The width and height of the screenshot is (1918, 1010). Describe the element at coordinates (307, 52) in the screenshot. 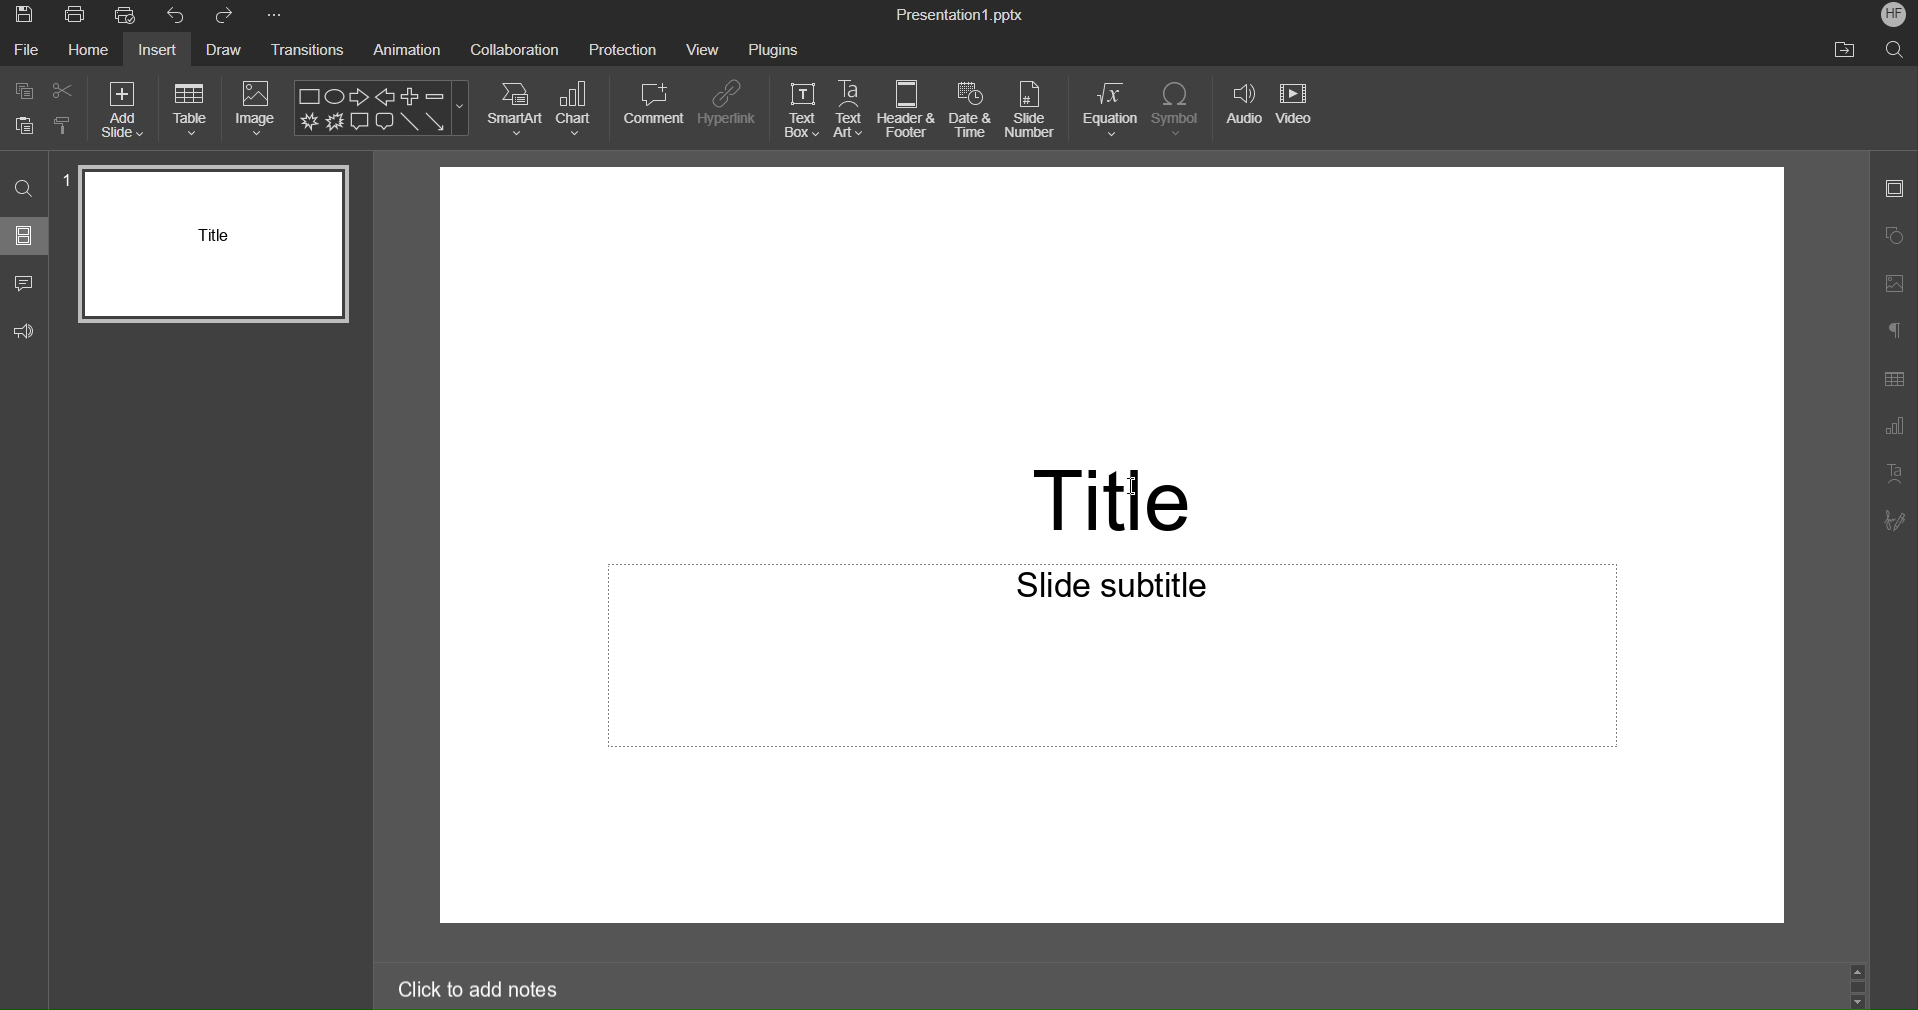

I see `Transitions` at that location.